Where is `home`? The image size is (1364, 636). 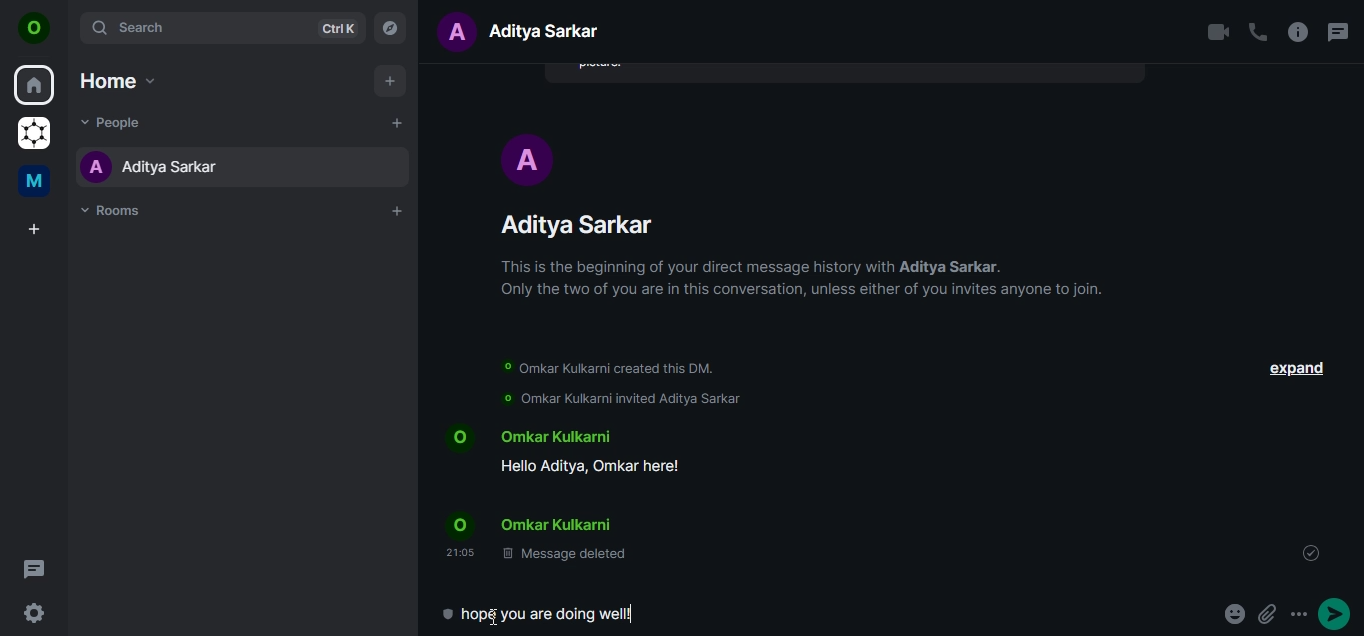 home is located at coordinates (120, 80).